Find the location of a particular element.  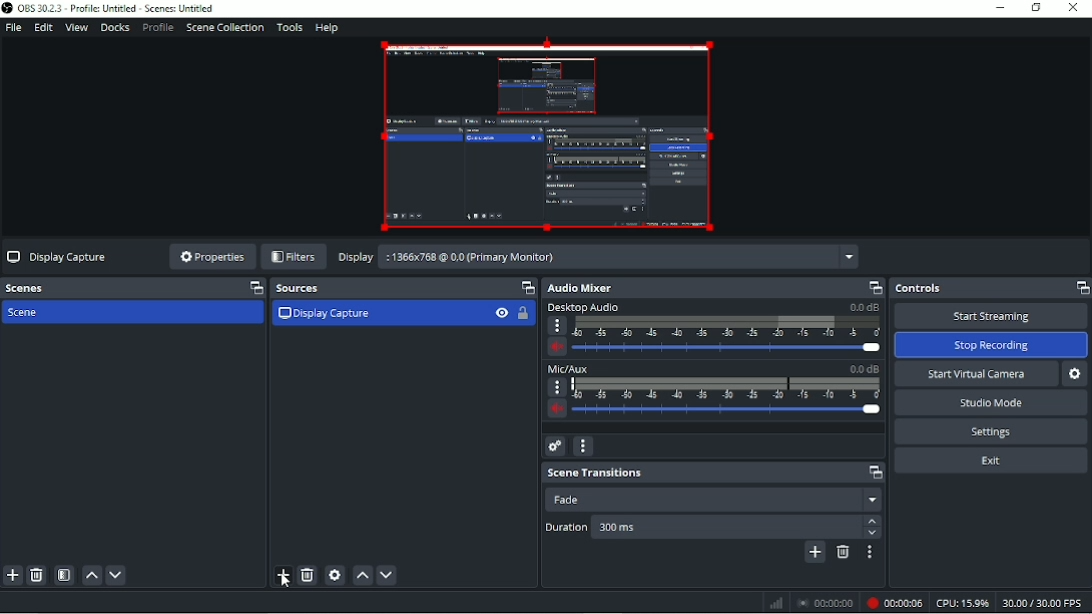

Minimize is located at coordinates (1000, 8).